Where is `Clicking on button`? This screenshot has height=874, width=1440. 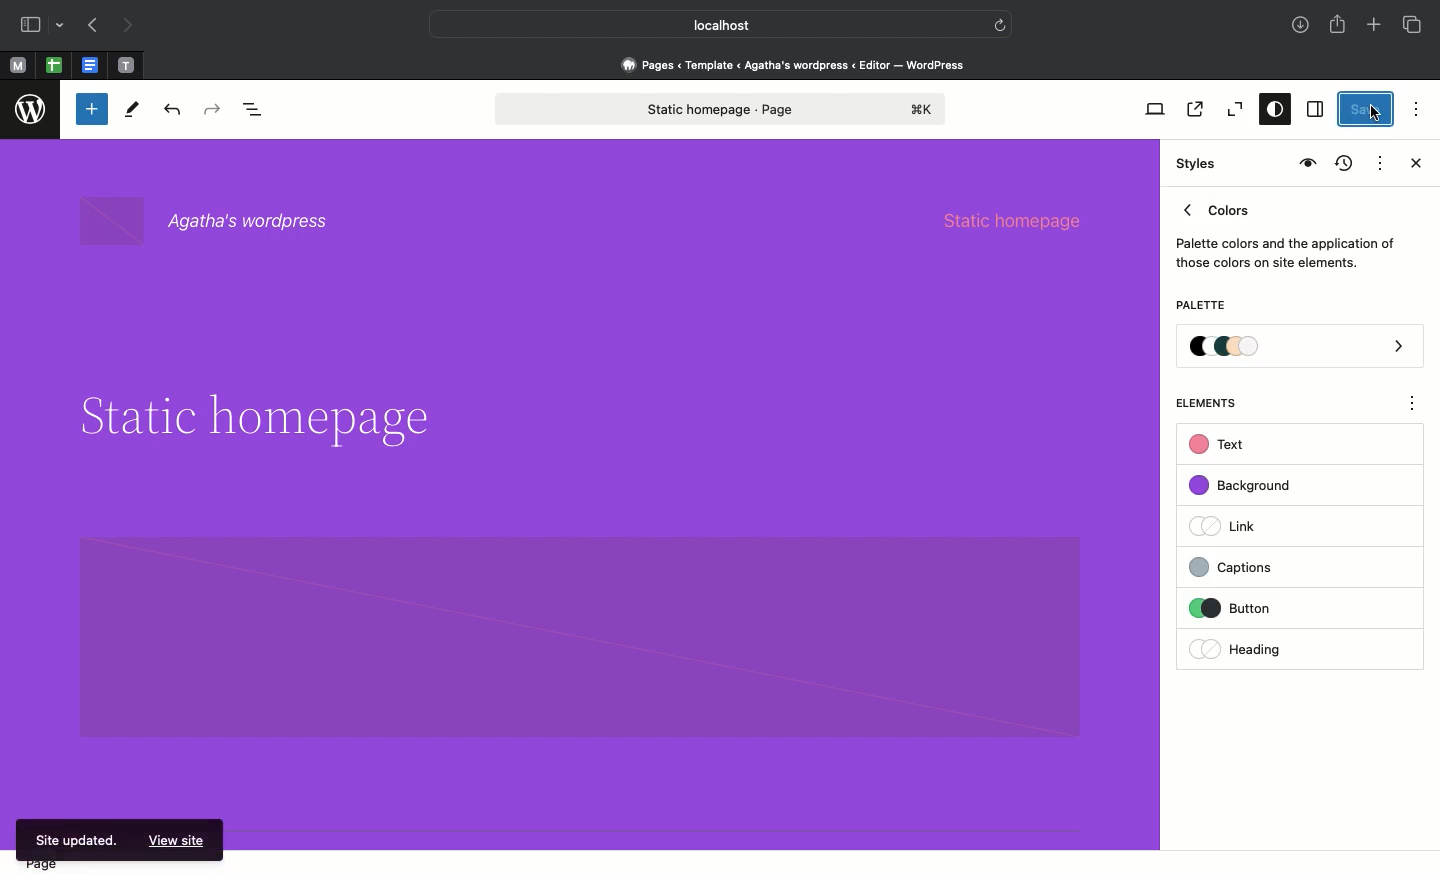 Clicking on button is located at coordinates (1270, 609).